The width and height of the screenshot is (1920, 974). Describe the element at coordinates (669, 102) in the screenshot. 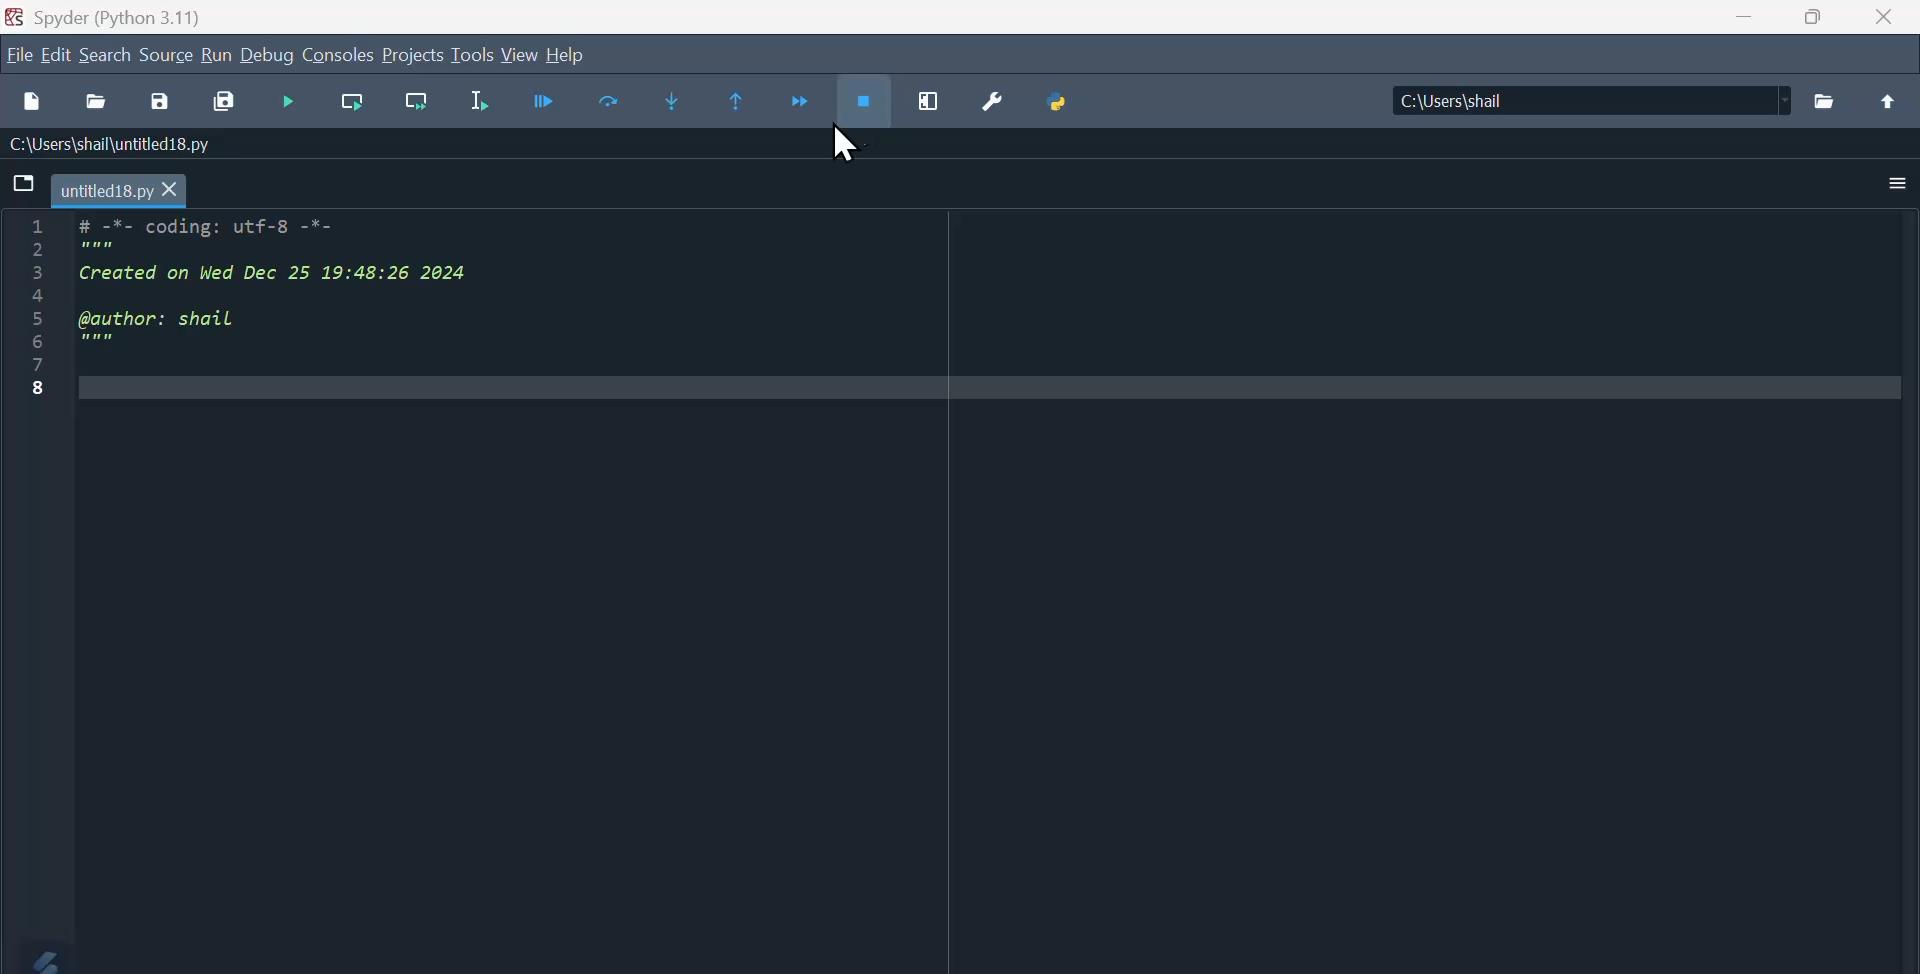

I see `Step into current function` at that location.